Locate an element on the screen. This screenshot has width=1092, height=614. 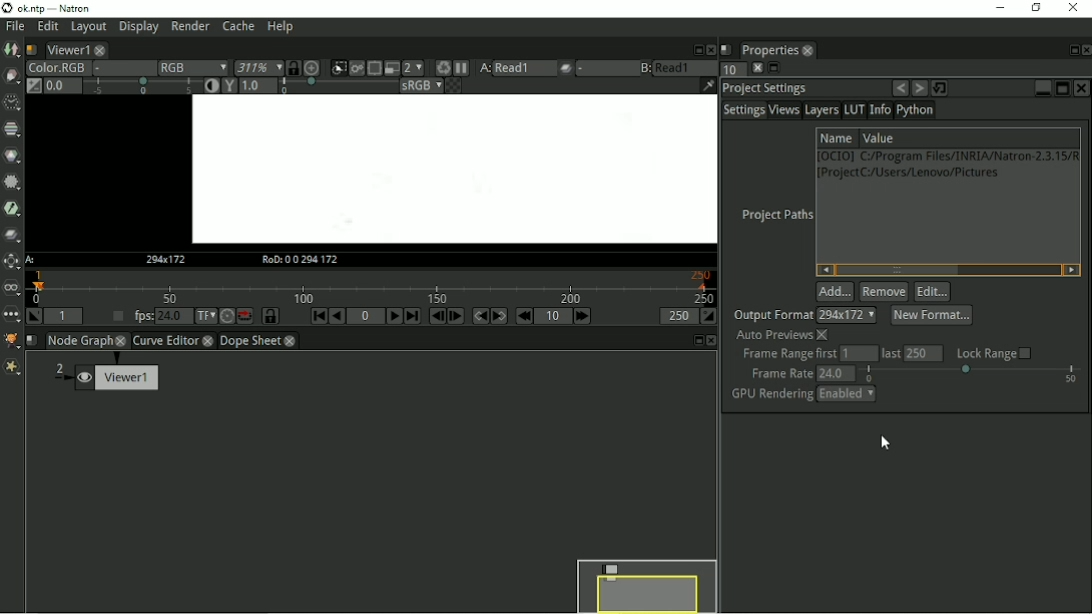
Cursor is located at coordinates (885, 442).